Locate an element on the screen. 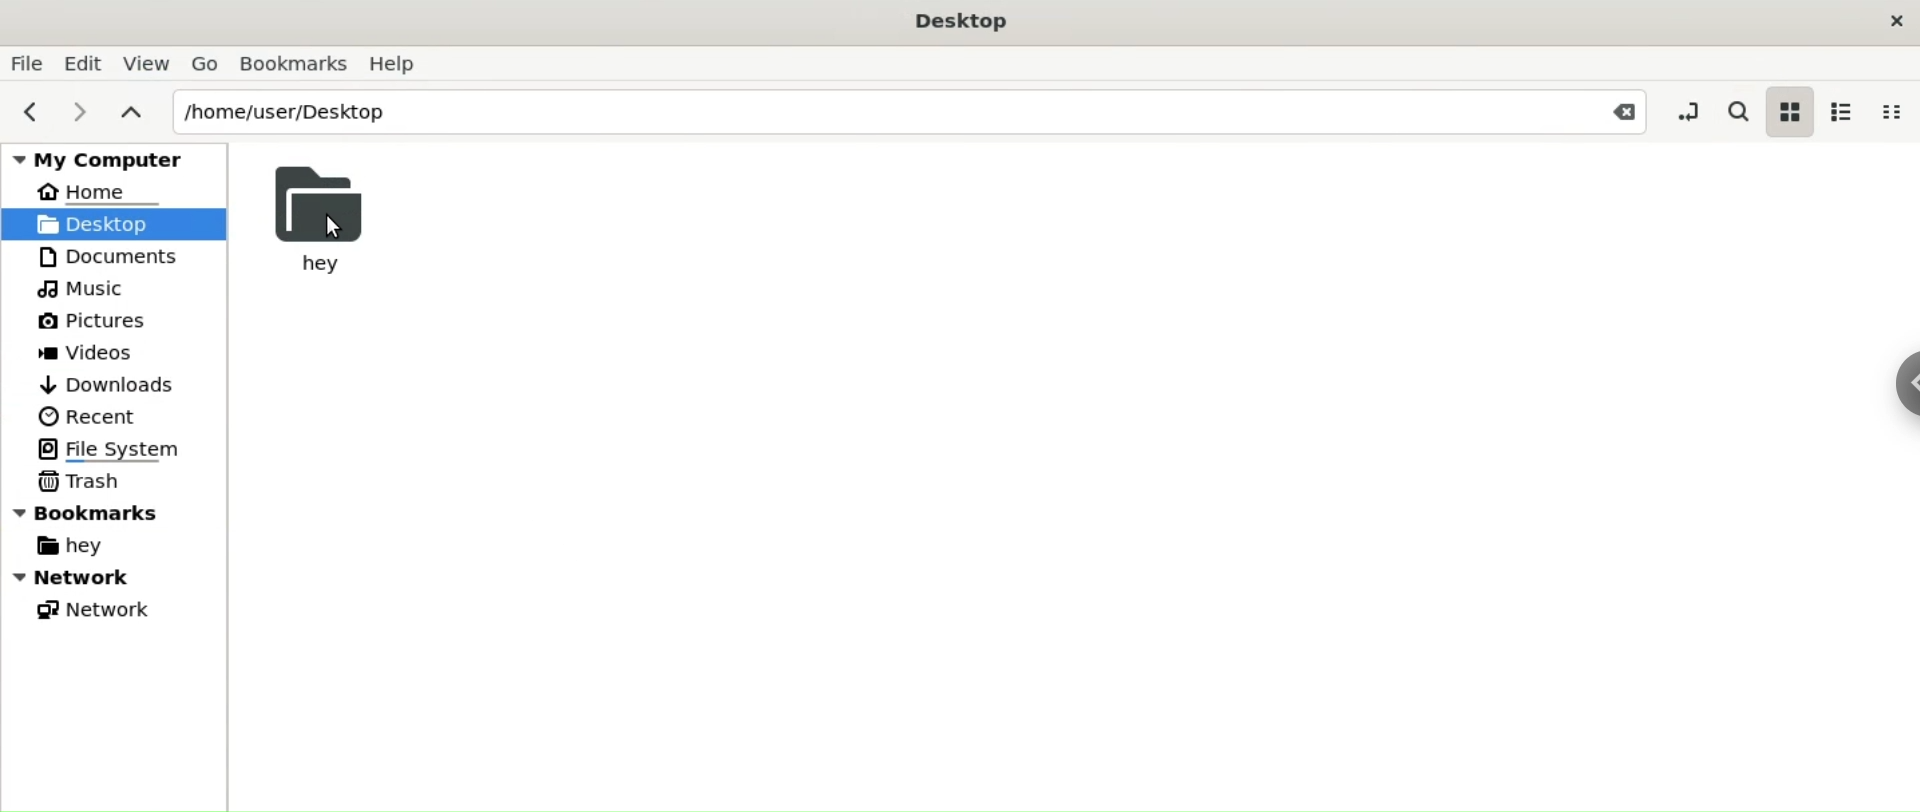 The image size is (1920, 812). list view is located at coordinates (1846, 111).